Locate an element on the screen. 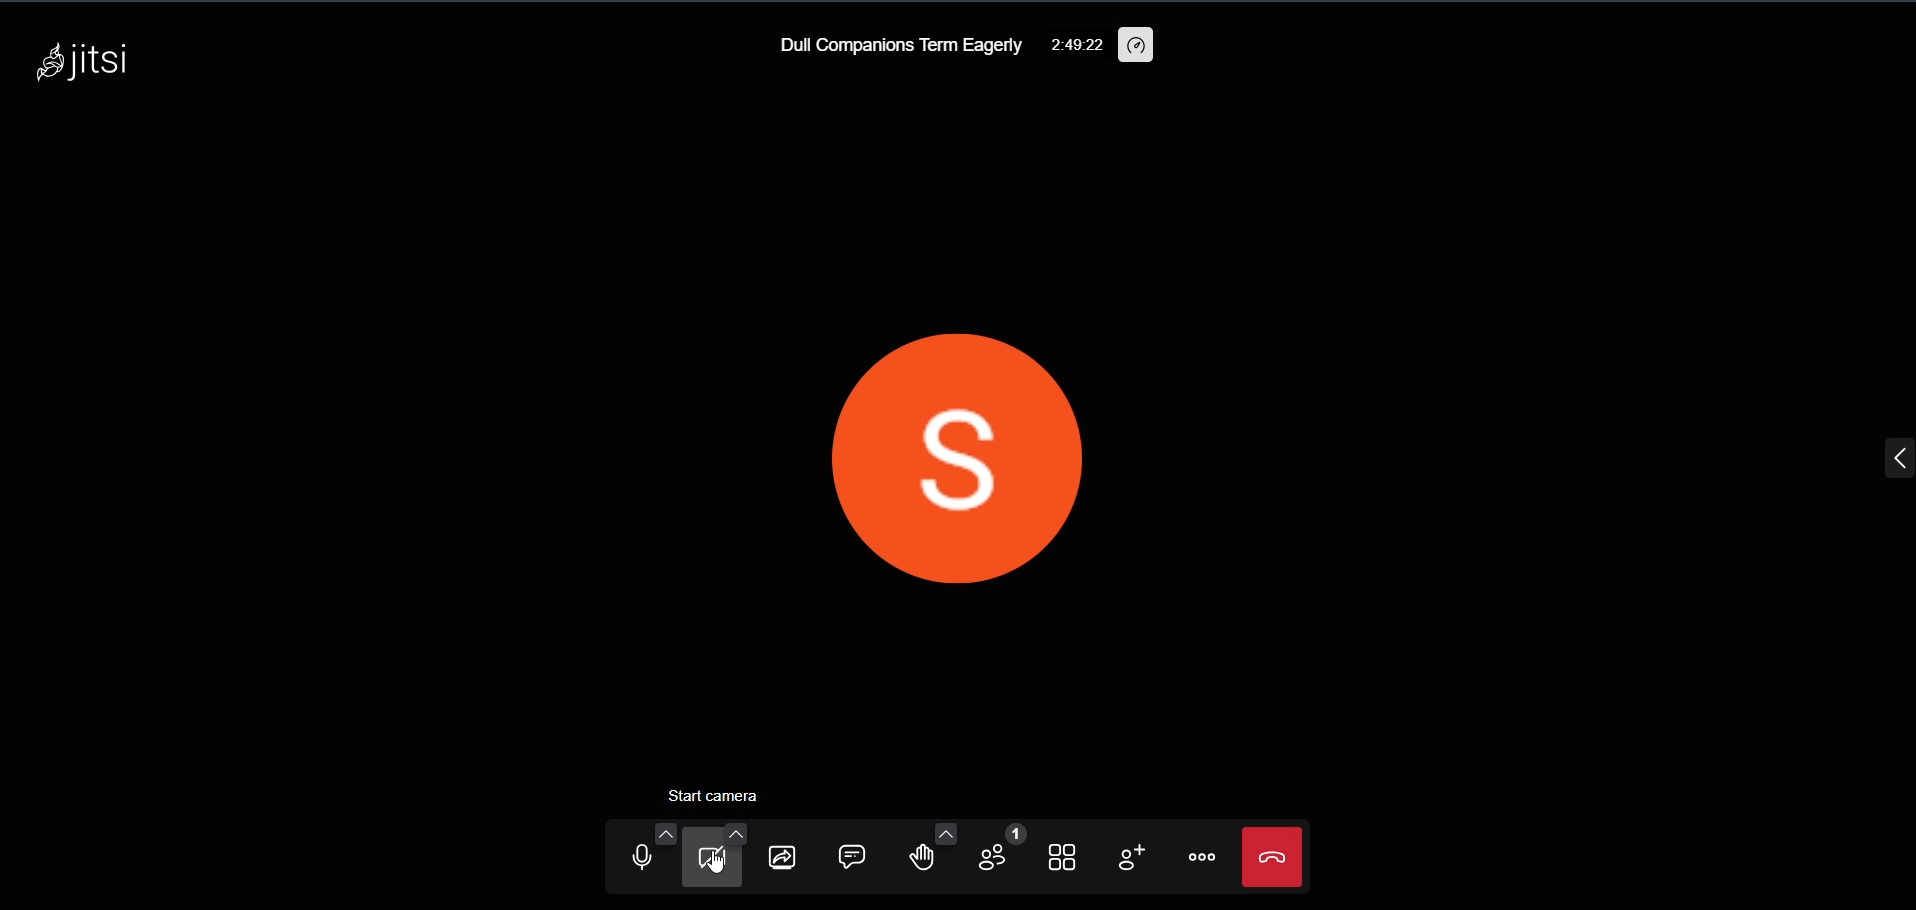 Image resolution: width=1916 pixels, height=910 pixels. tile view is located at coordinates (1062, 857).